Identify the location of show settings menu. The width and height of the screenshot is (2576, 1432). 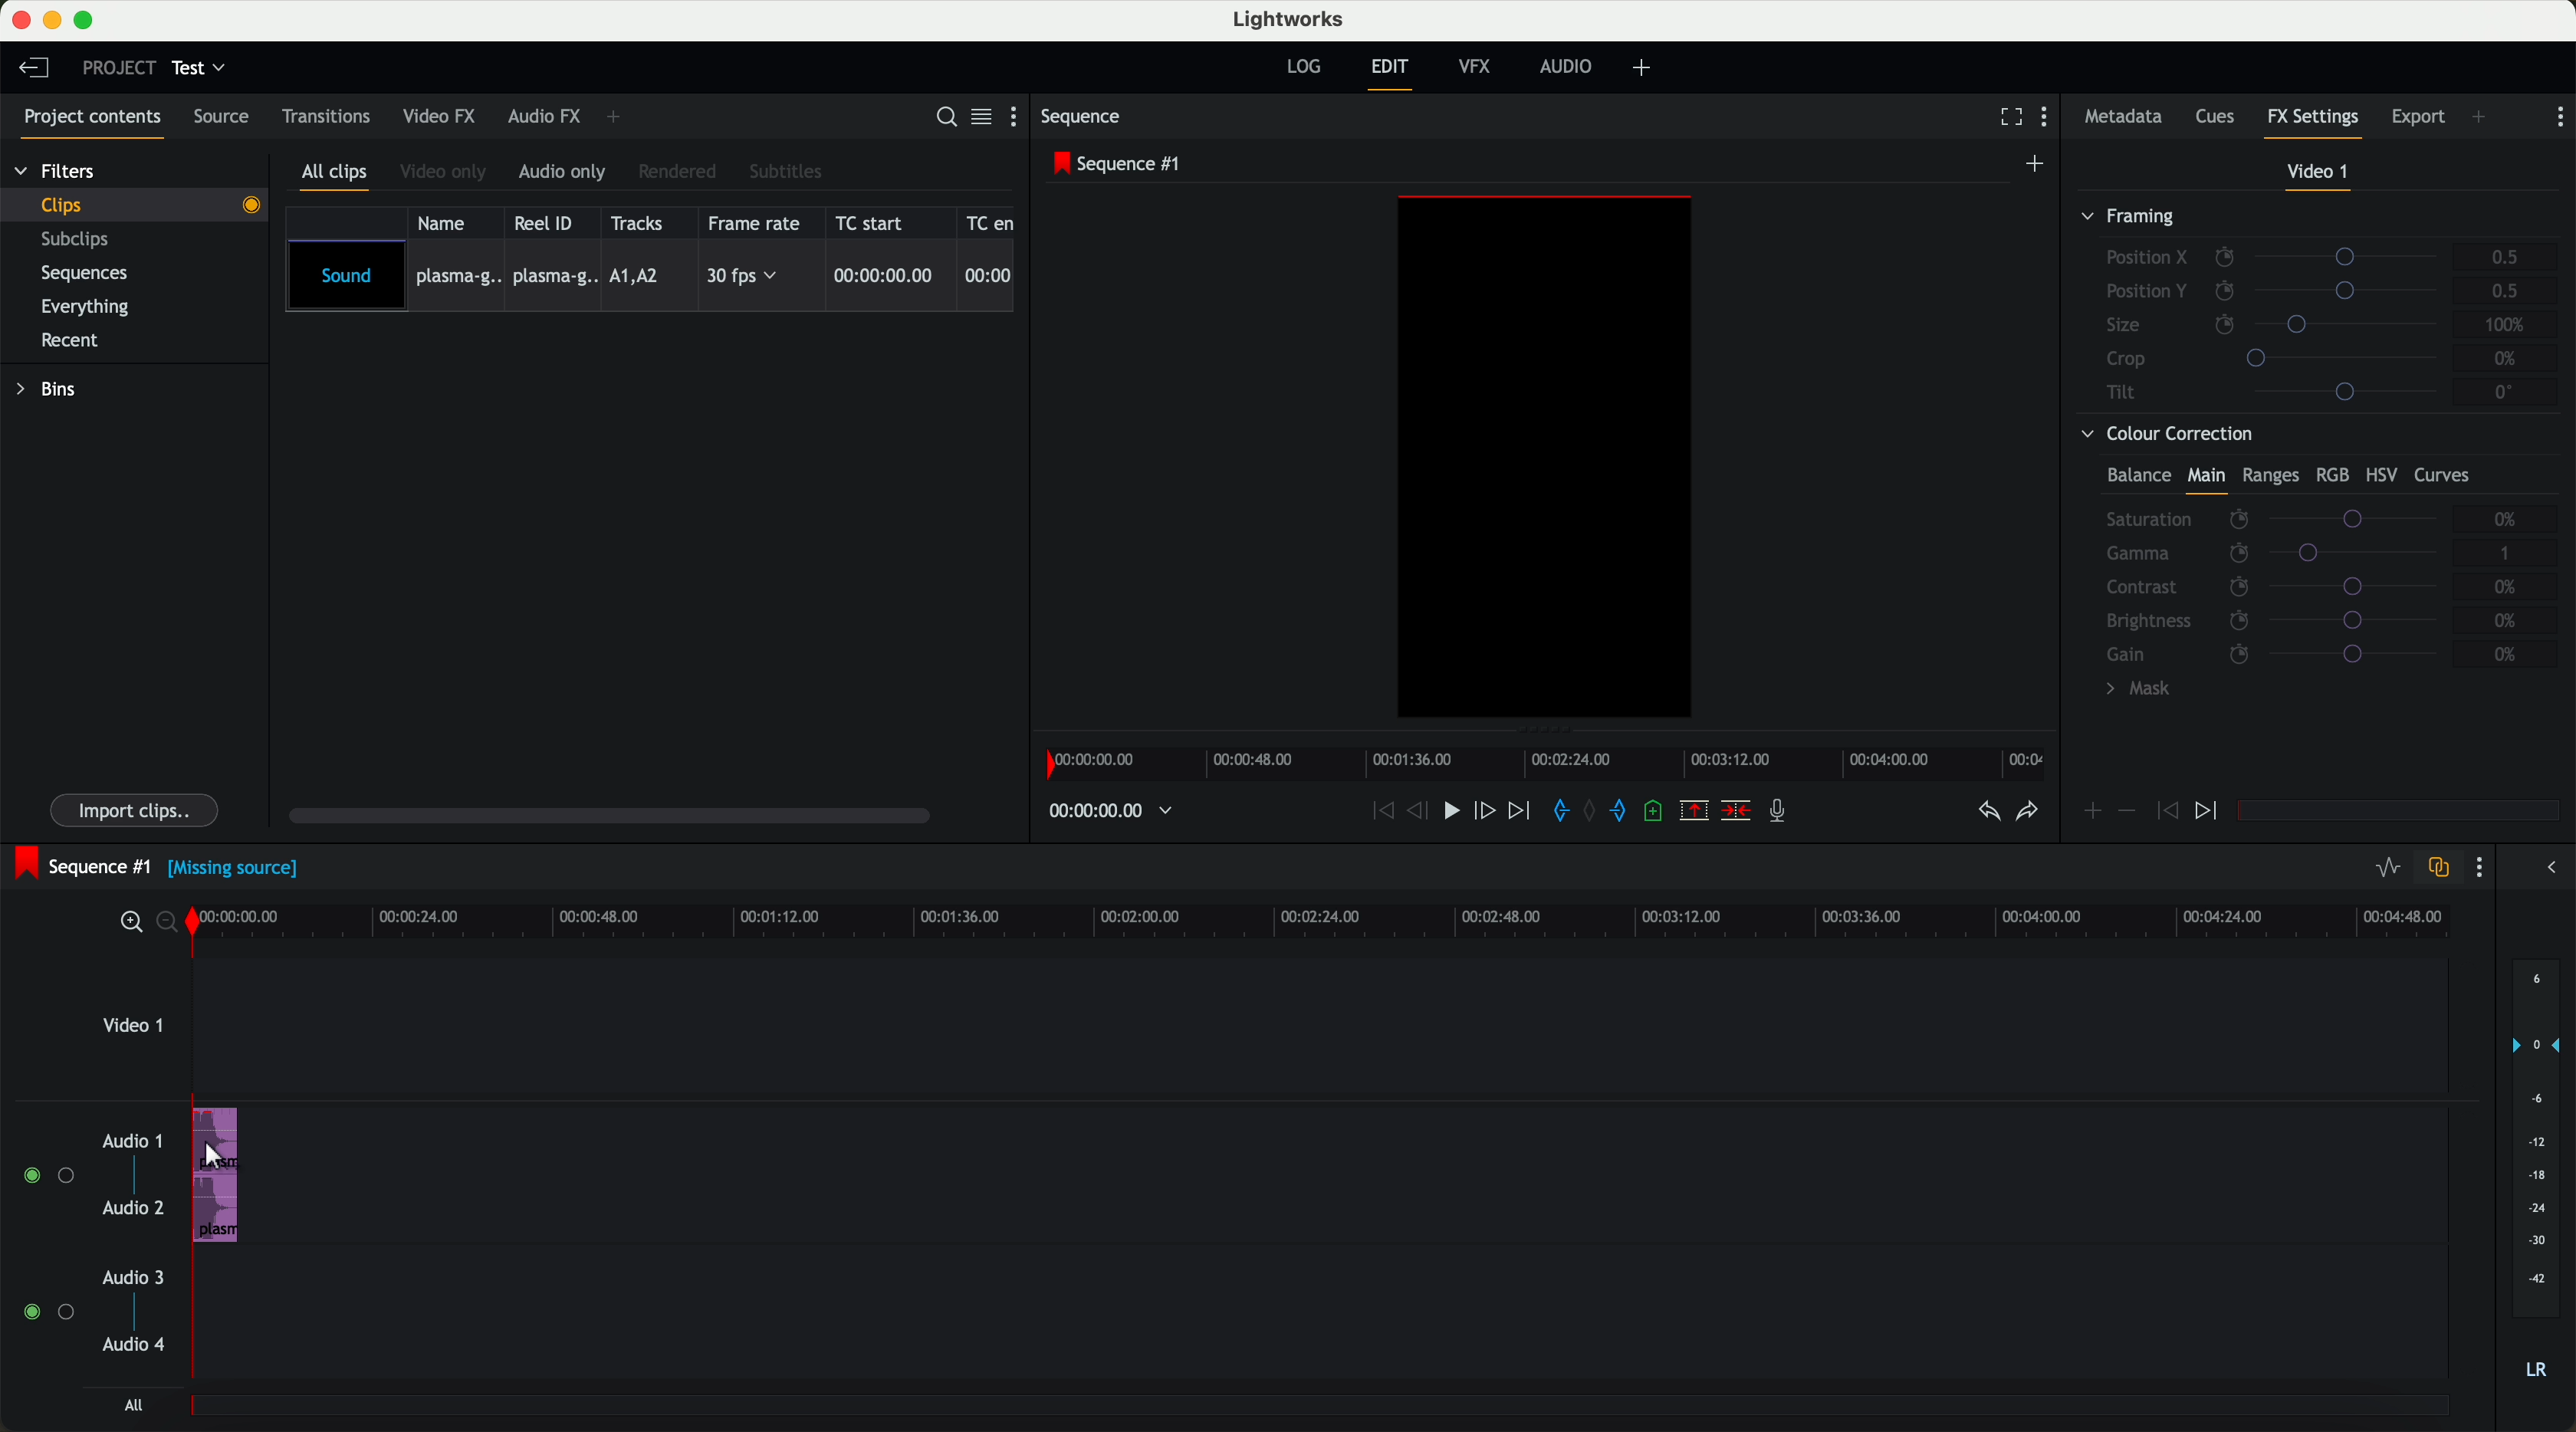
(2052, 120).